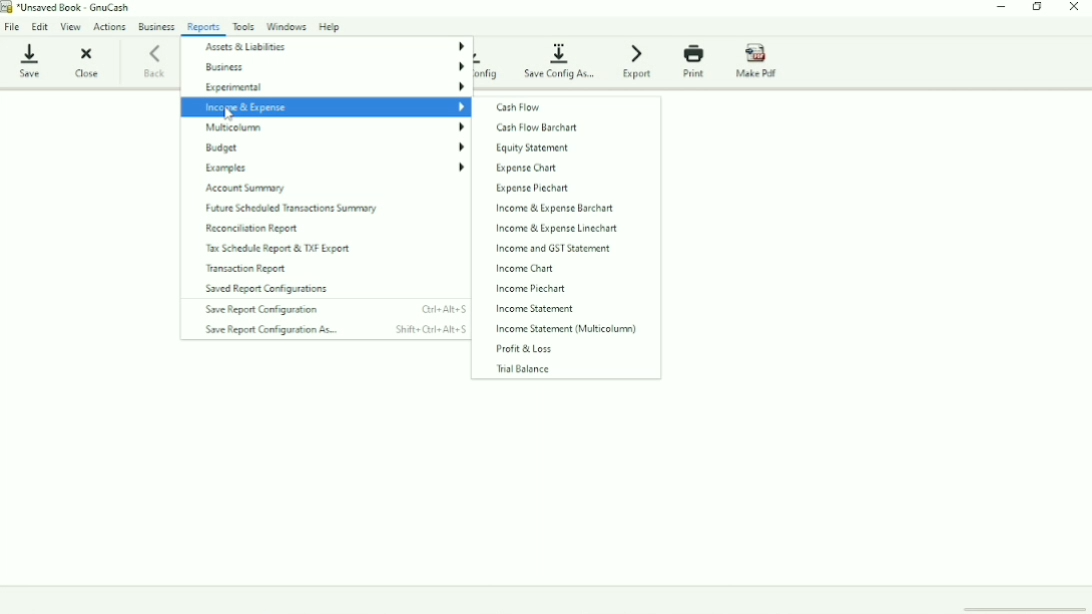 Image resolution: width=1092 pixels, height=614 pixels. Describe the element at coordinates (76, 8) in the screenshot. I see `*Unsaved Book - GnuCash` at that location.